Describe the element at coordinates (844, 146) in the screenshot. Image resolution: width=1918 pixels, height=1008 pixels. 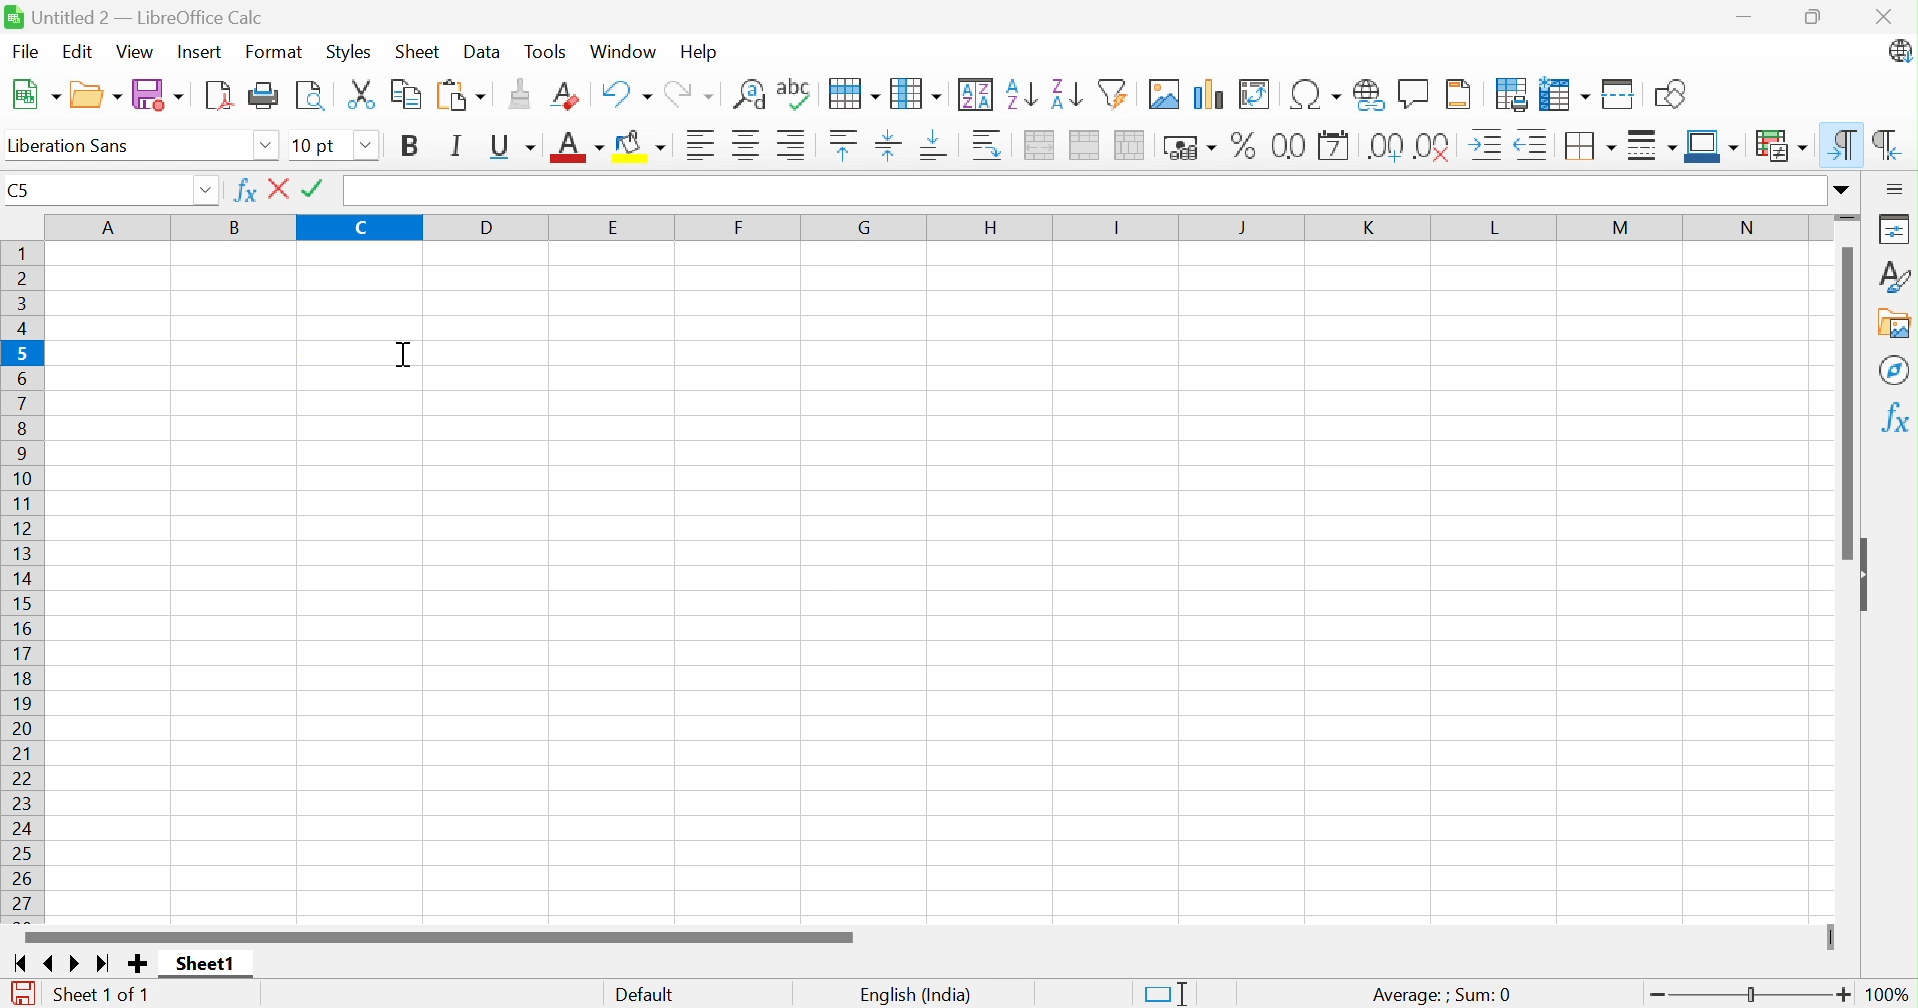
I see `Align top` at that location.